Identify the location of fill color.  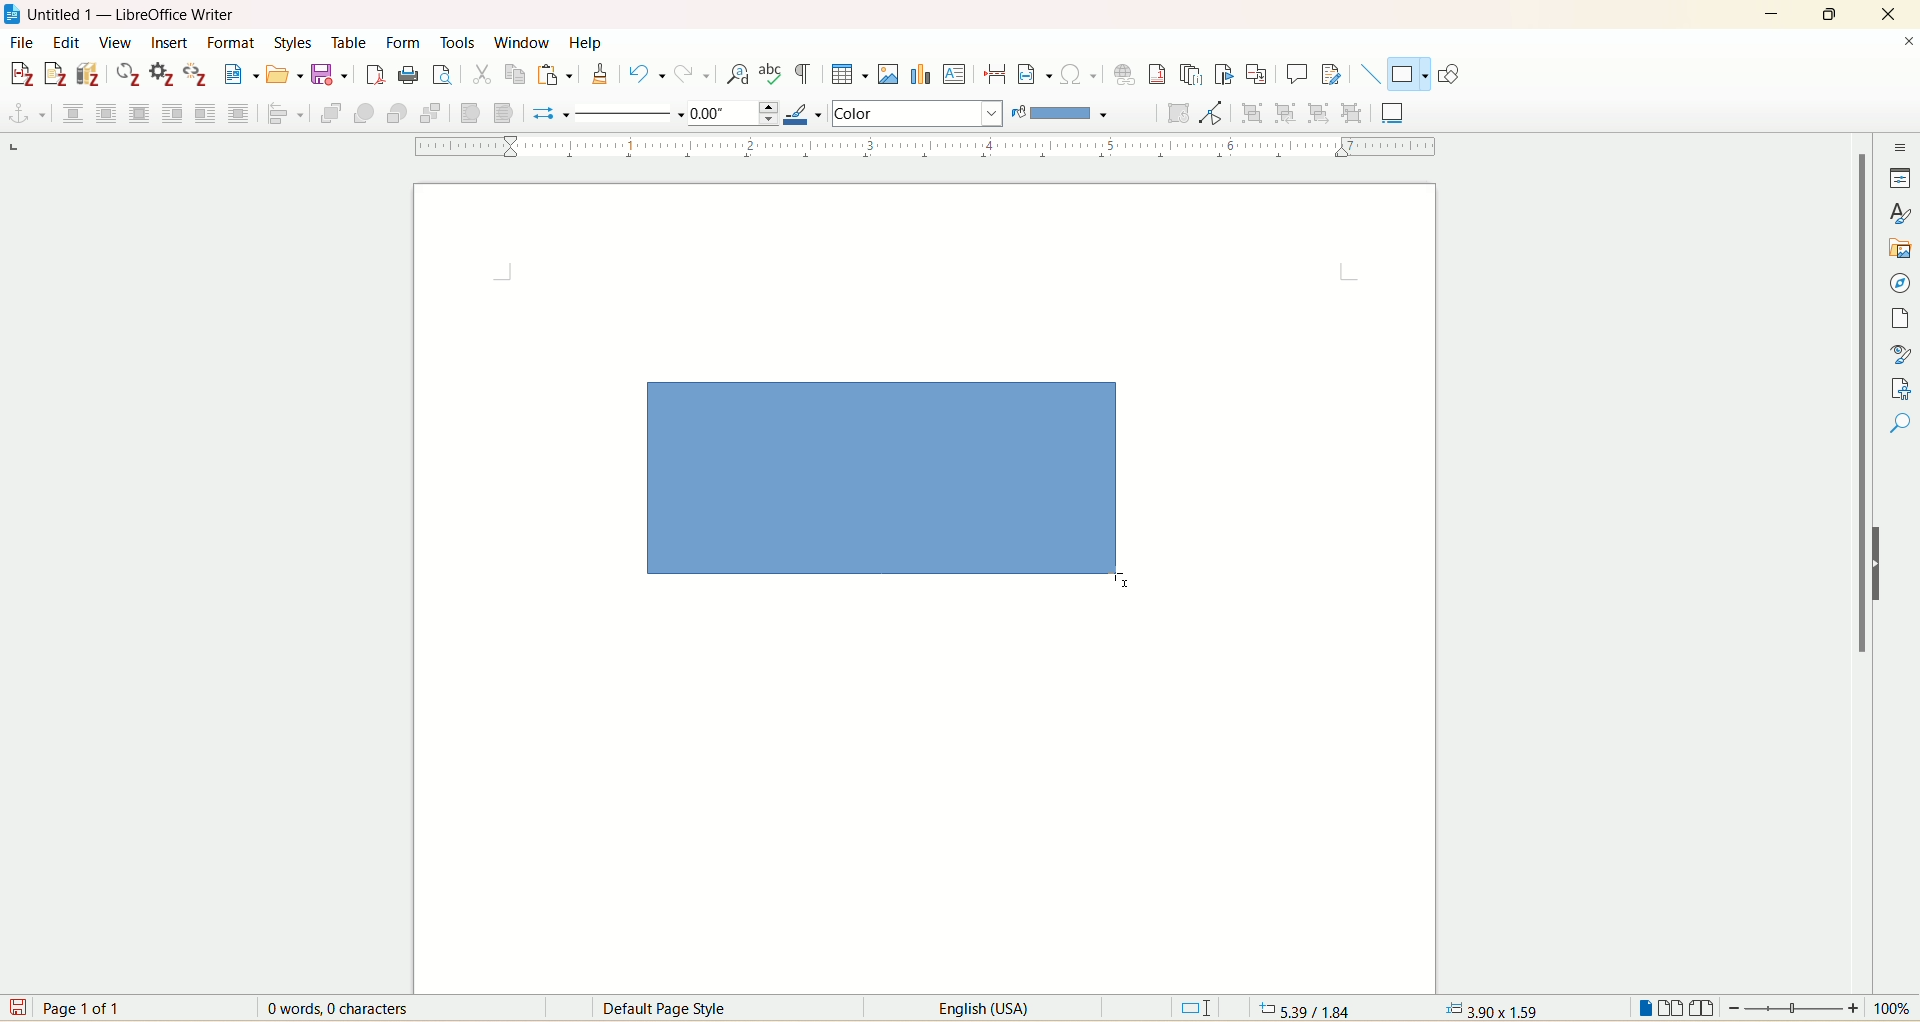
(1066, 113).